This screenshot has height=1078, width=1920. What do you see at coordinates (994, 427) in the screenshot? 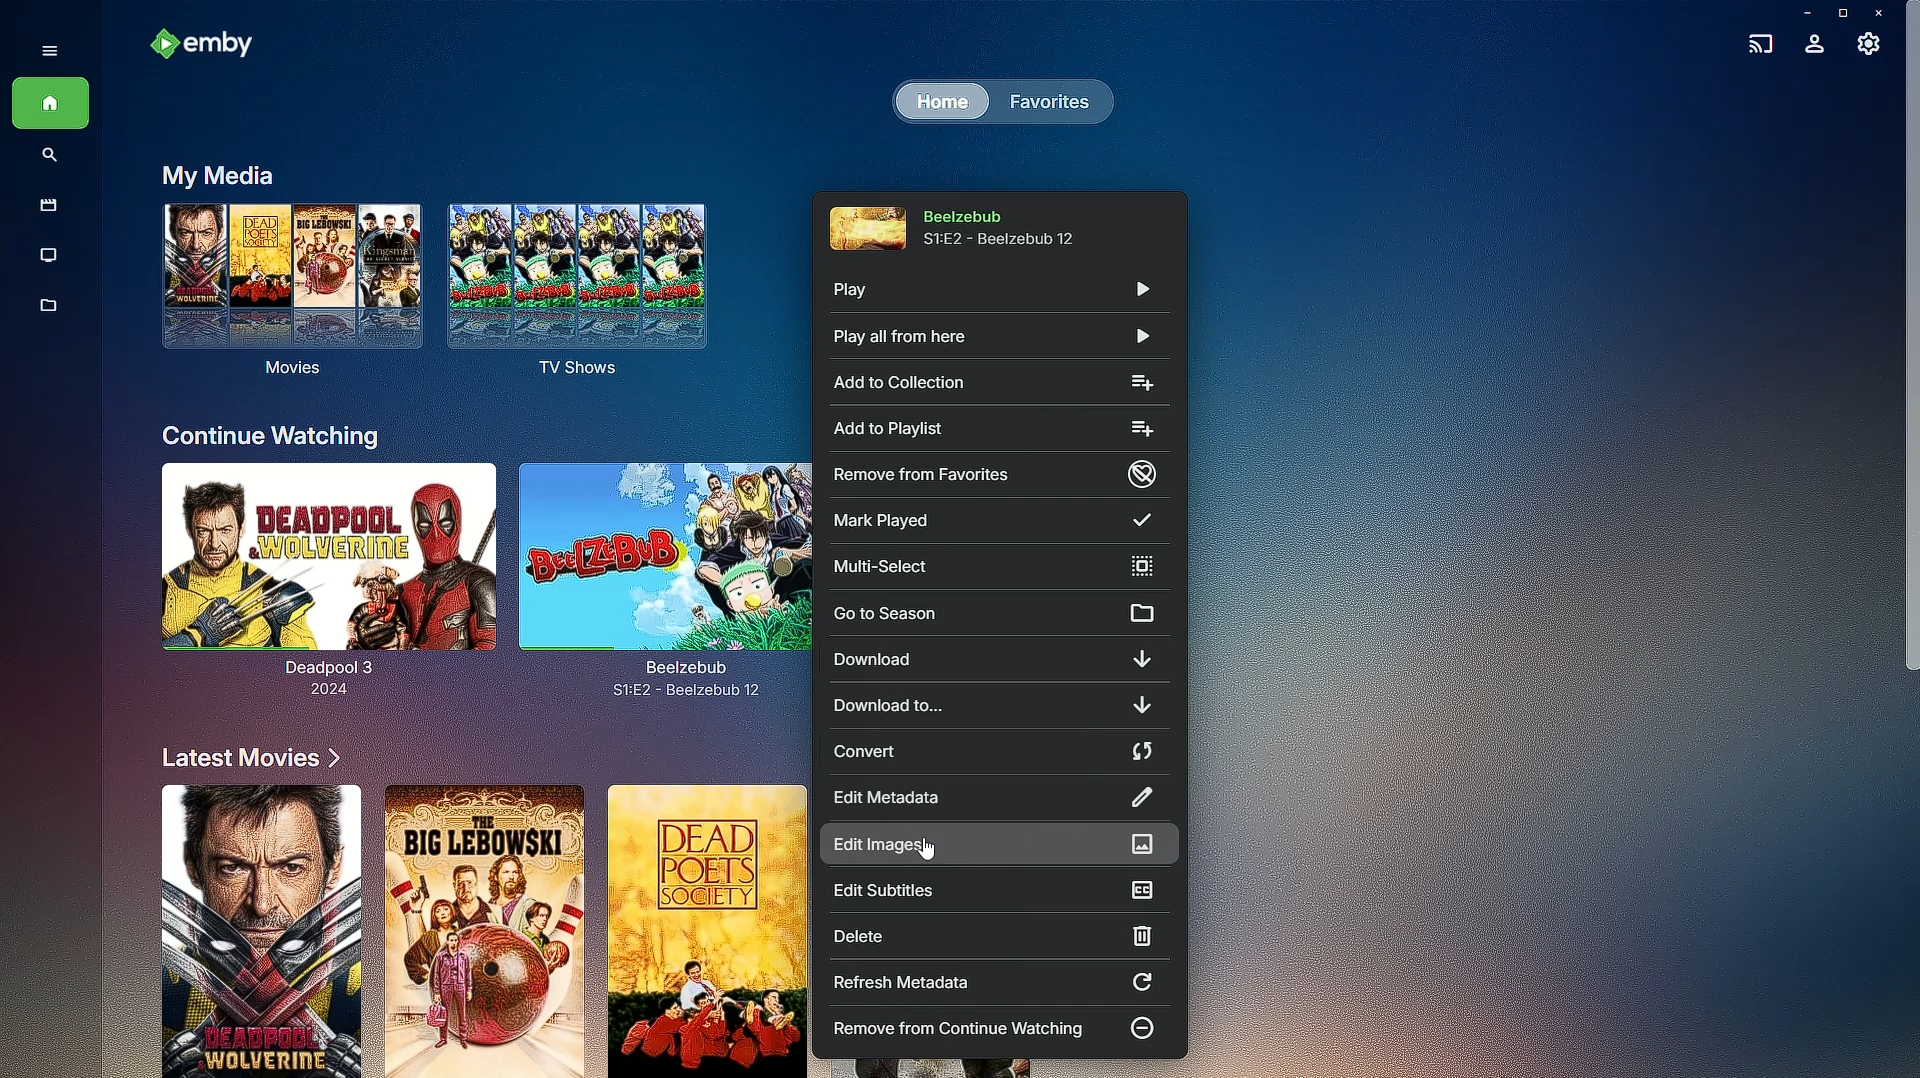
I see `Add to playlist` at bounding box center [994, 427].